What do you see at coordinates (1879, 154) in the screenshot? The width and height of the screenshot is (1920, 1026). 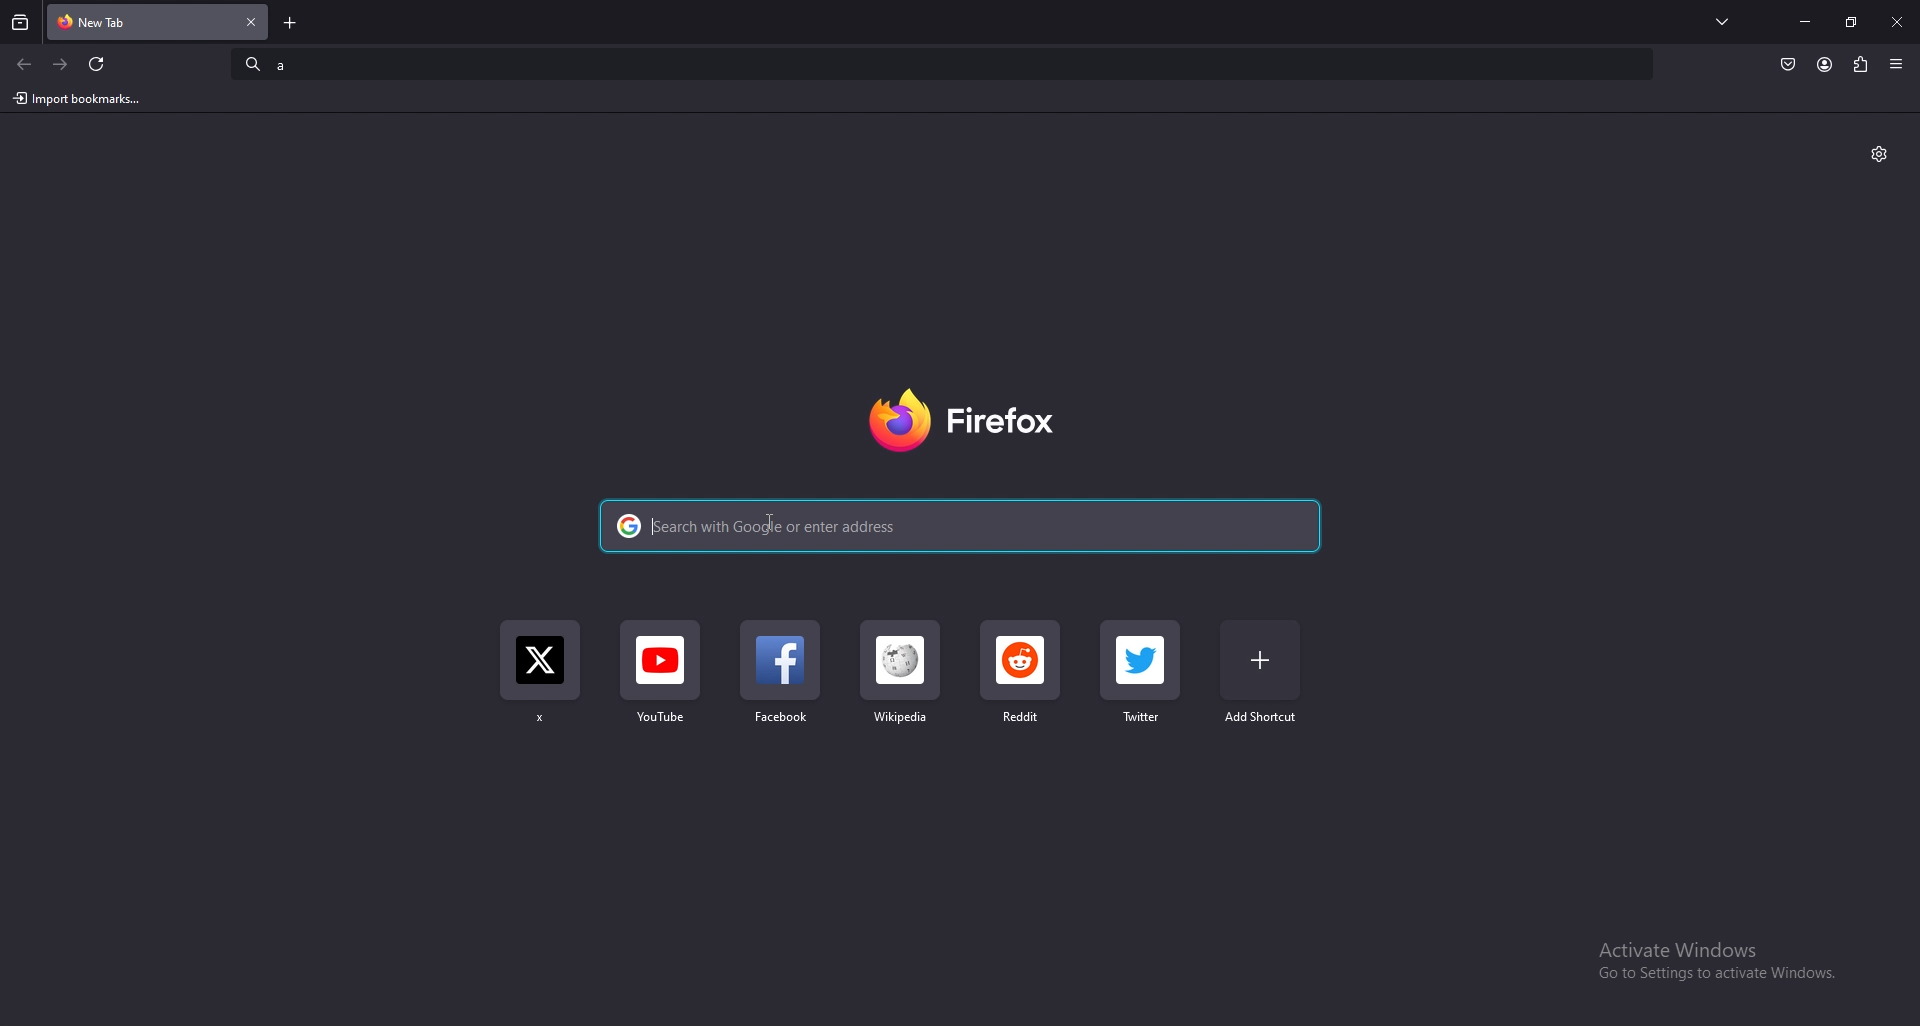 I see `customize` at bounding box center [1879, 154].